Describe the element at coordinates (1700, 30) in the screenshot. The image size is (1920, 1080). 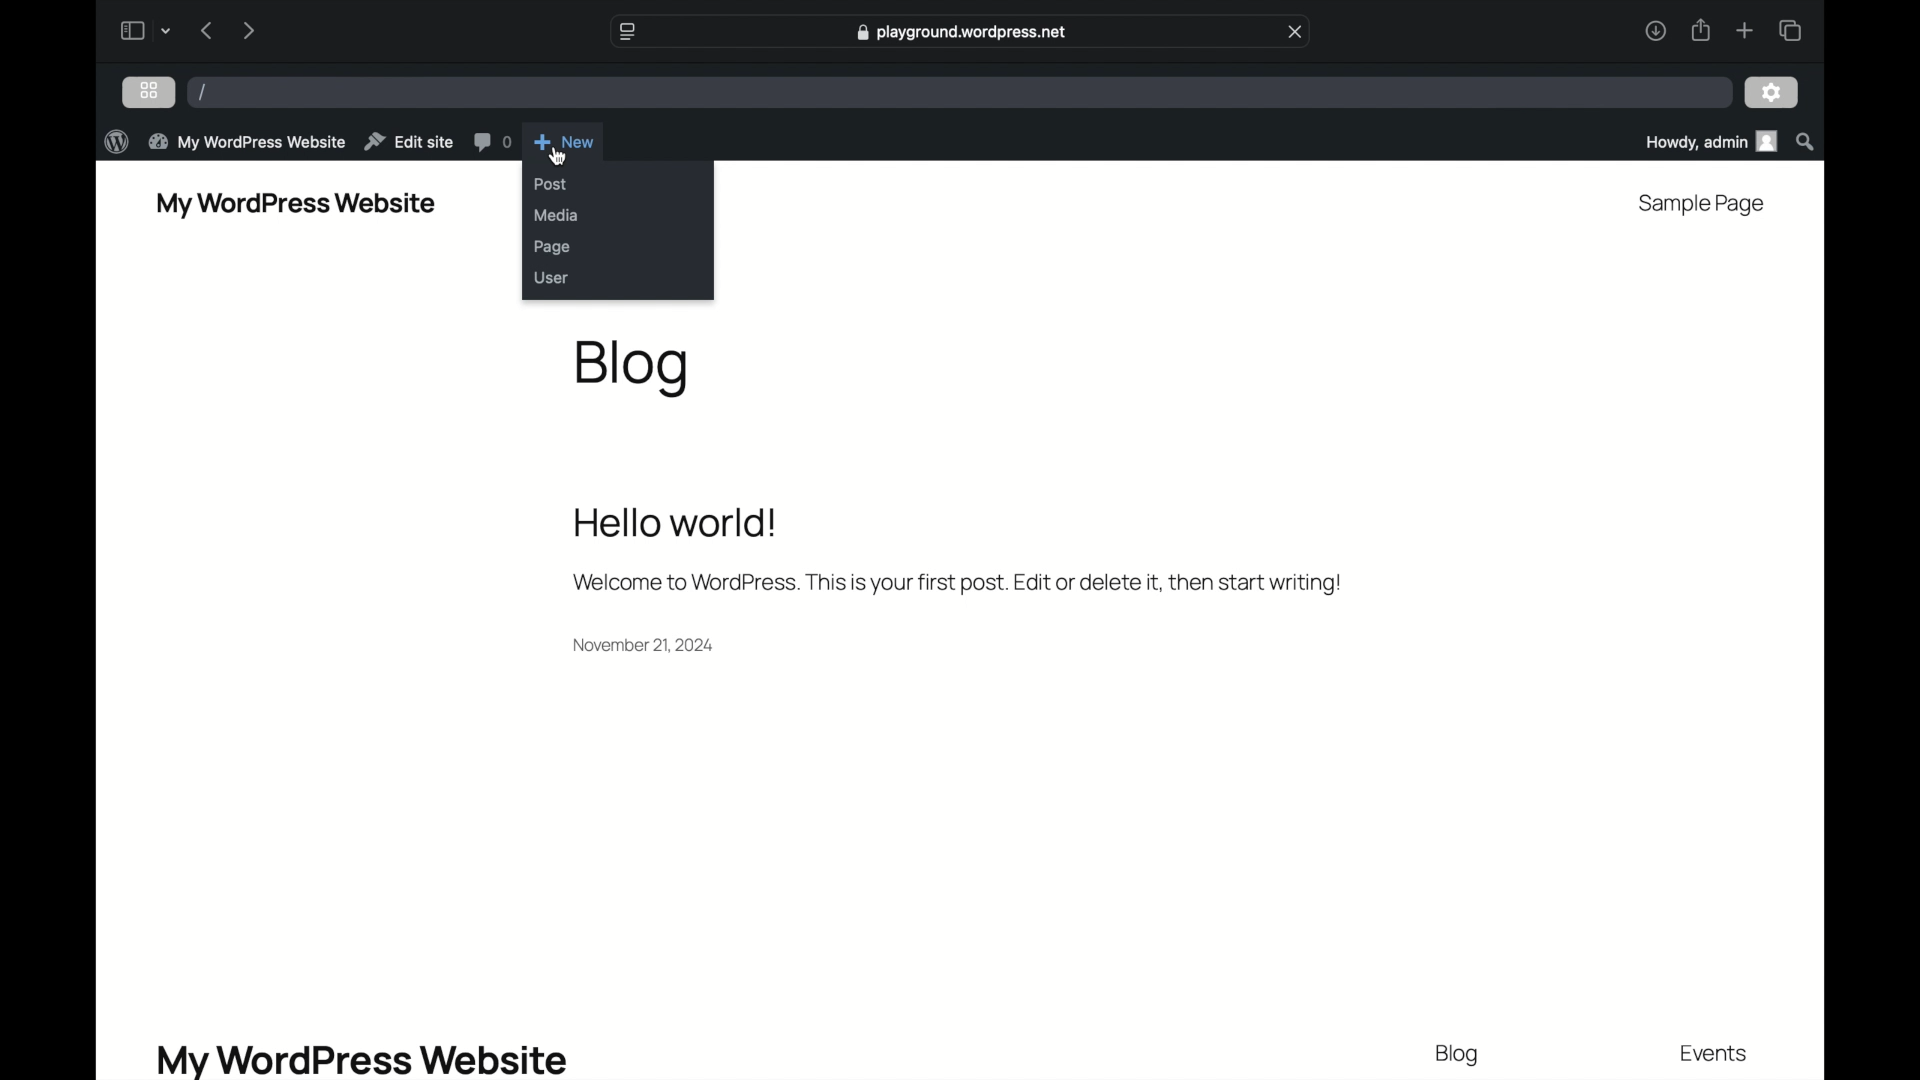
I see `share` at that location.